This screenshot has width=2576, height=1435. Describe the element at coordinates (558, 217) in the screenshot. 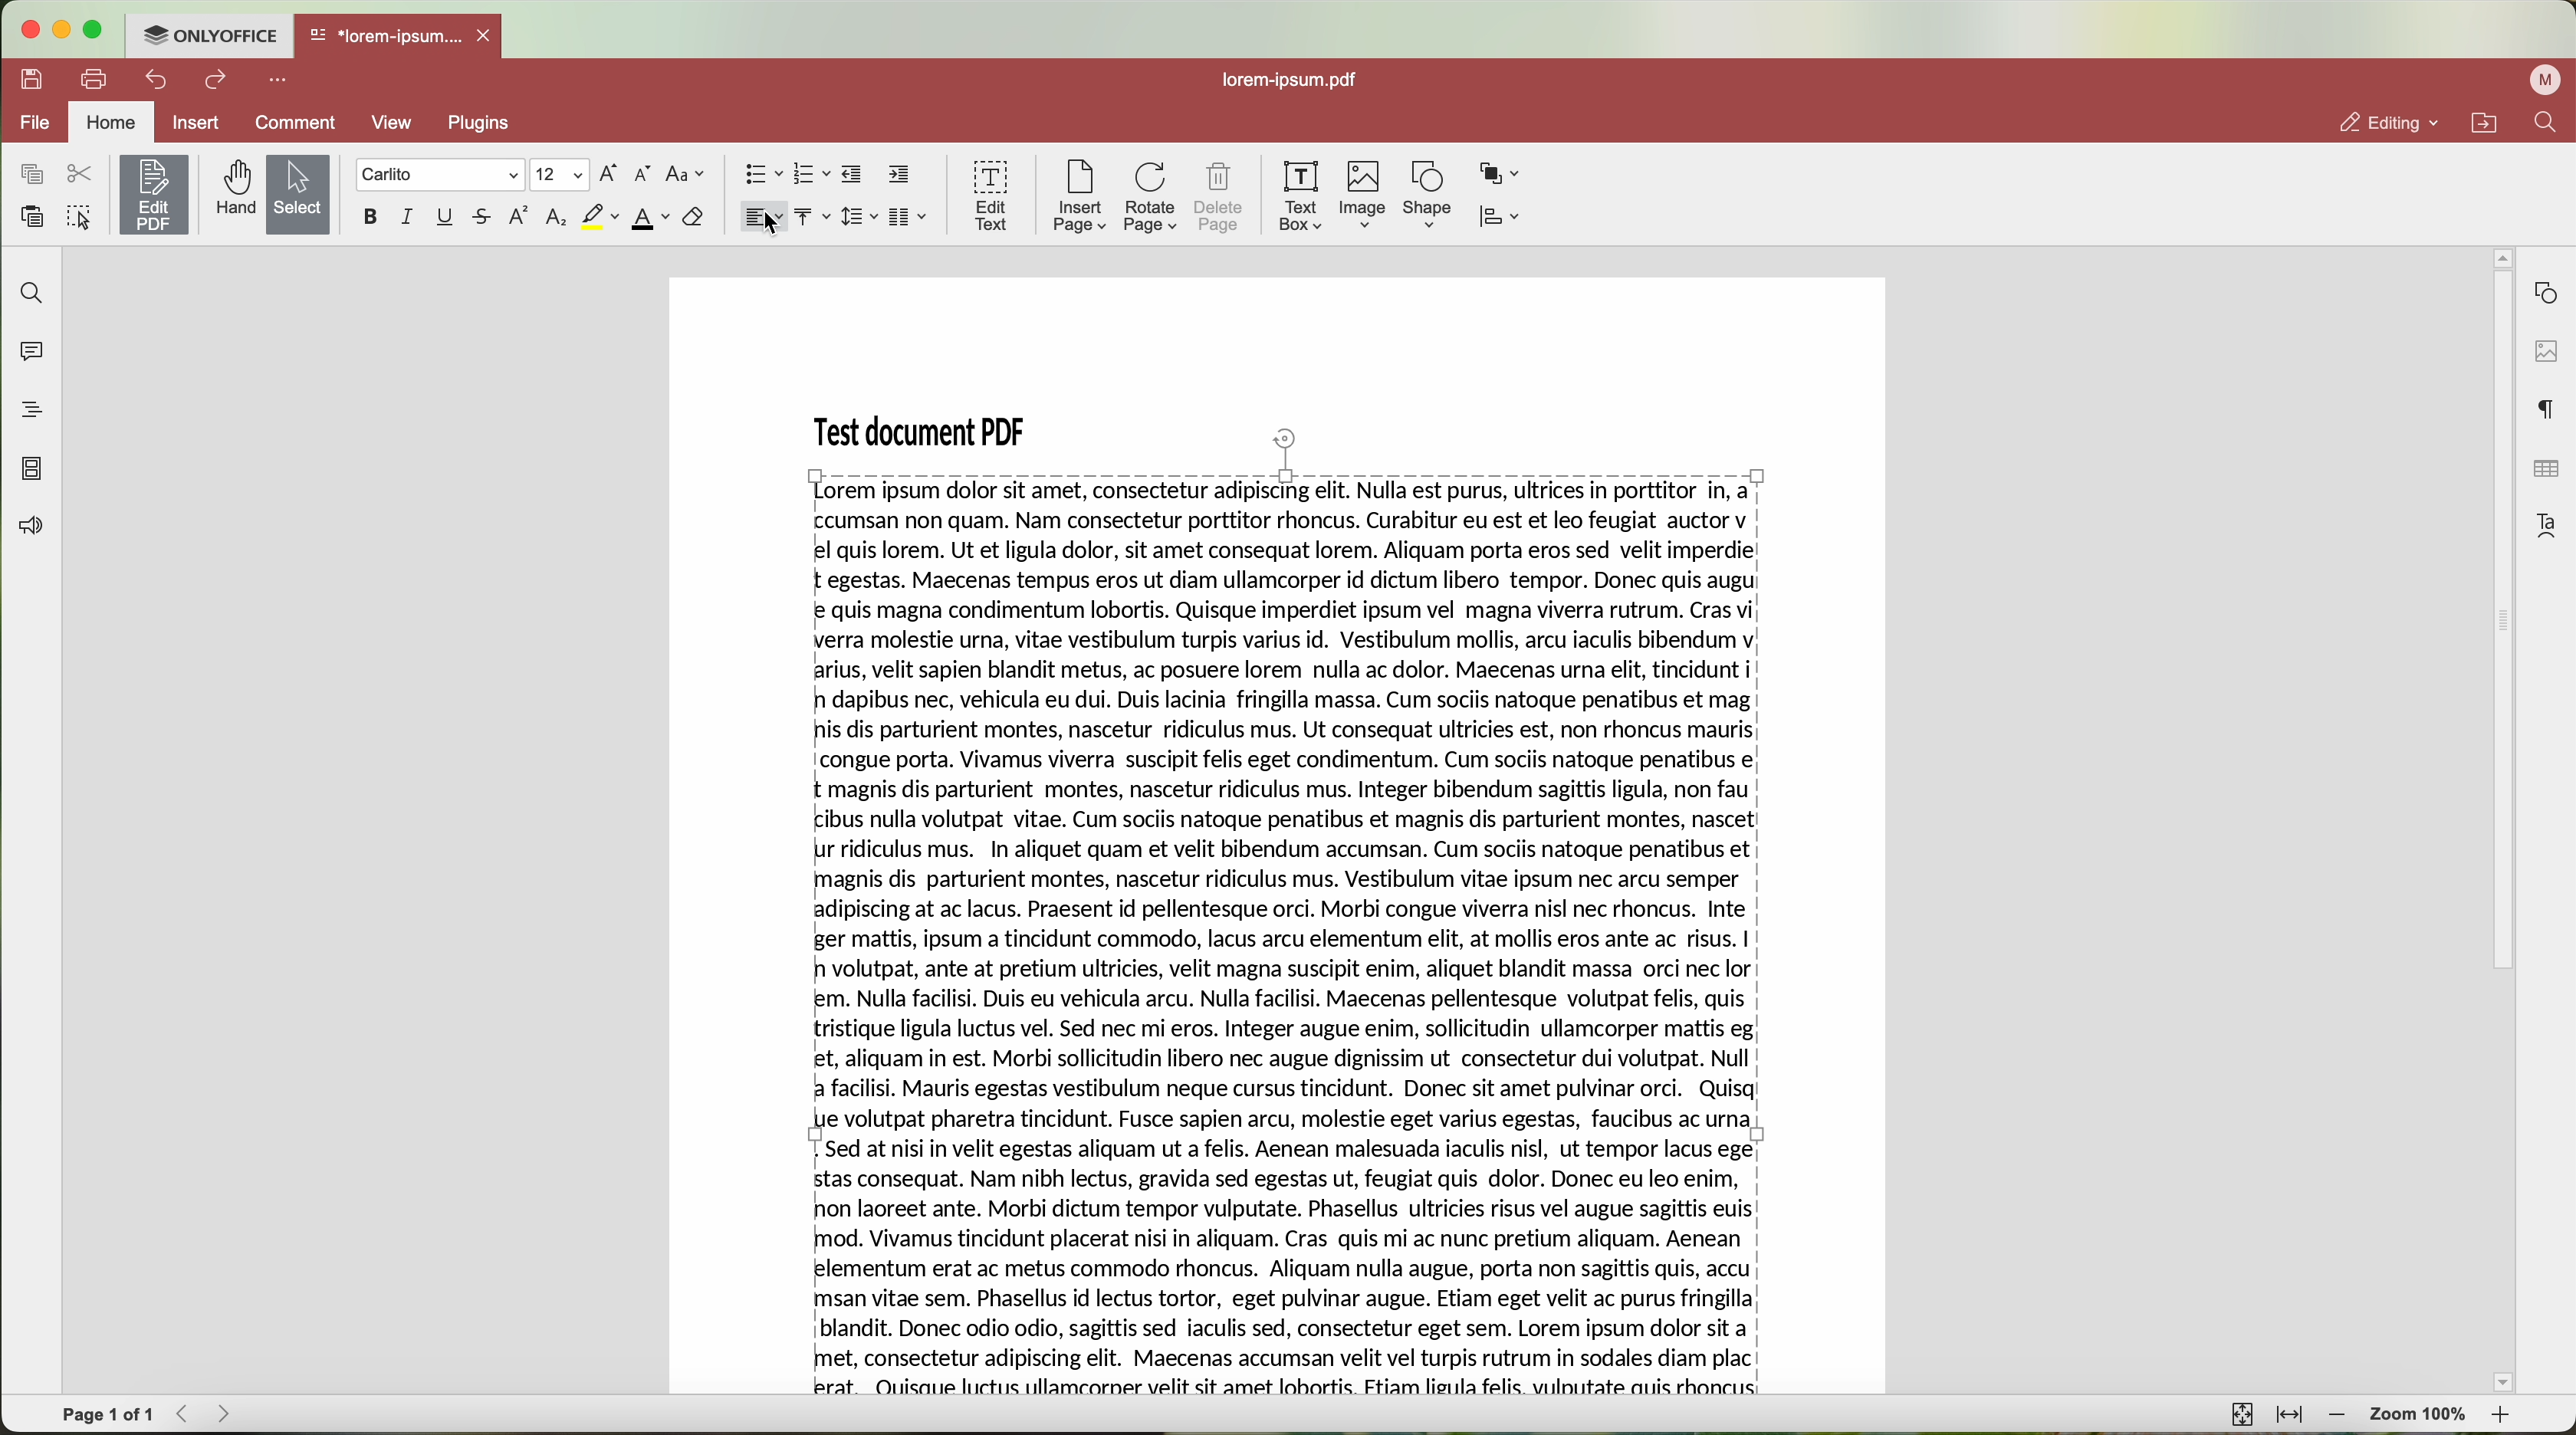

I see `subscript` at that location.